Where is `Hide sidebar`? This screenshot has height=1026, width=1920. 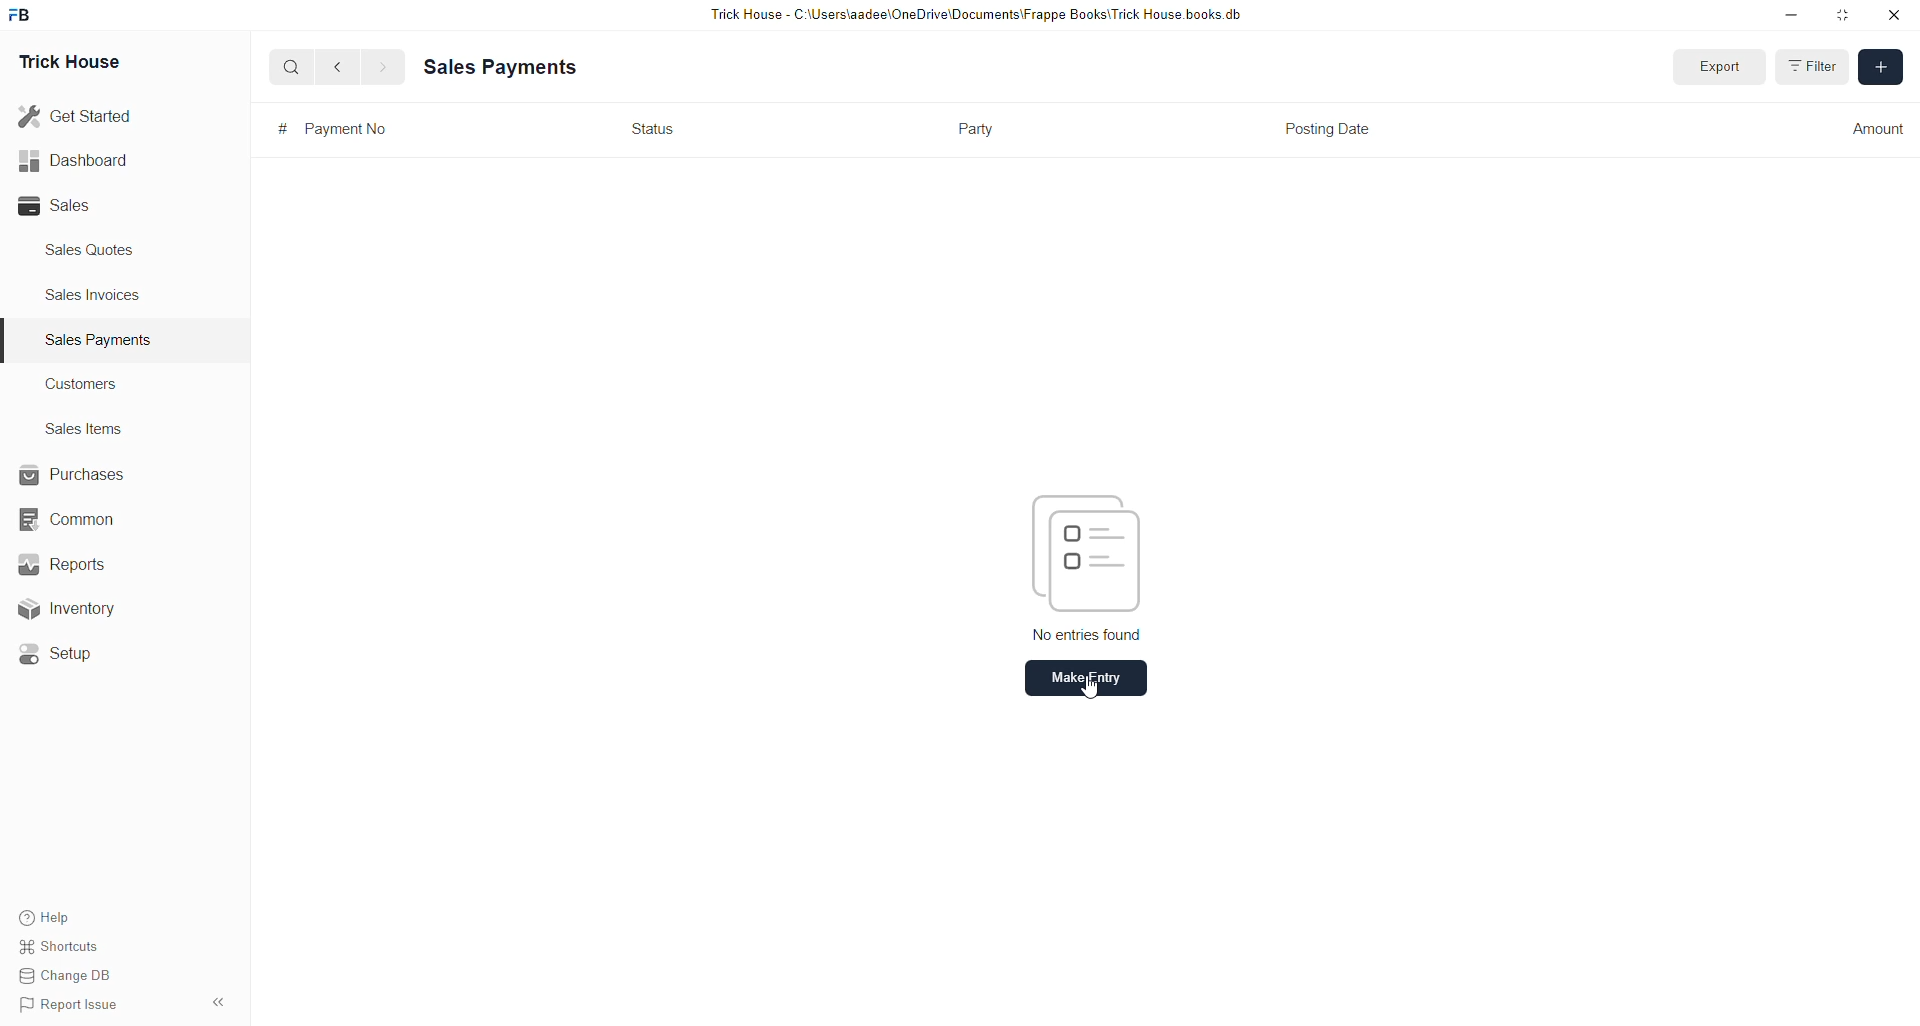
Hide sidebar is located at coordinates (218, 1002).